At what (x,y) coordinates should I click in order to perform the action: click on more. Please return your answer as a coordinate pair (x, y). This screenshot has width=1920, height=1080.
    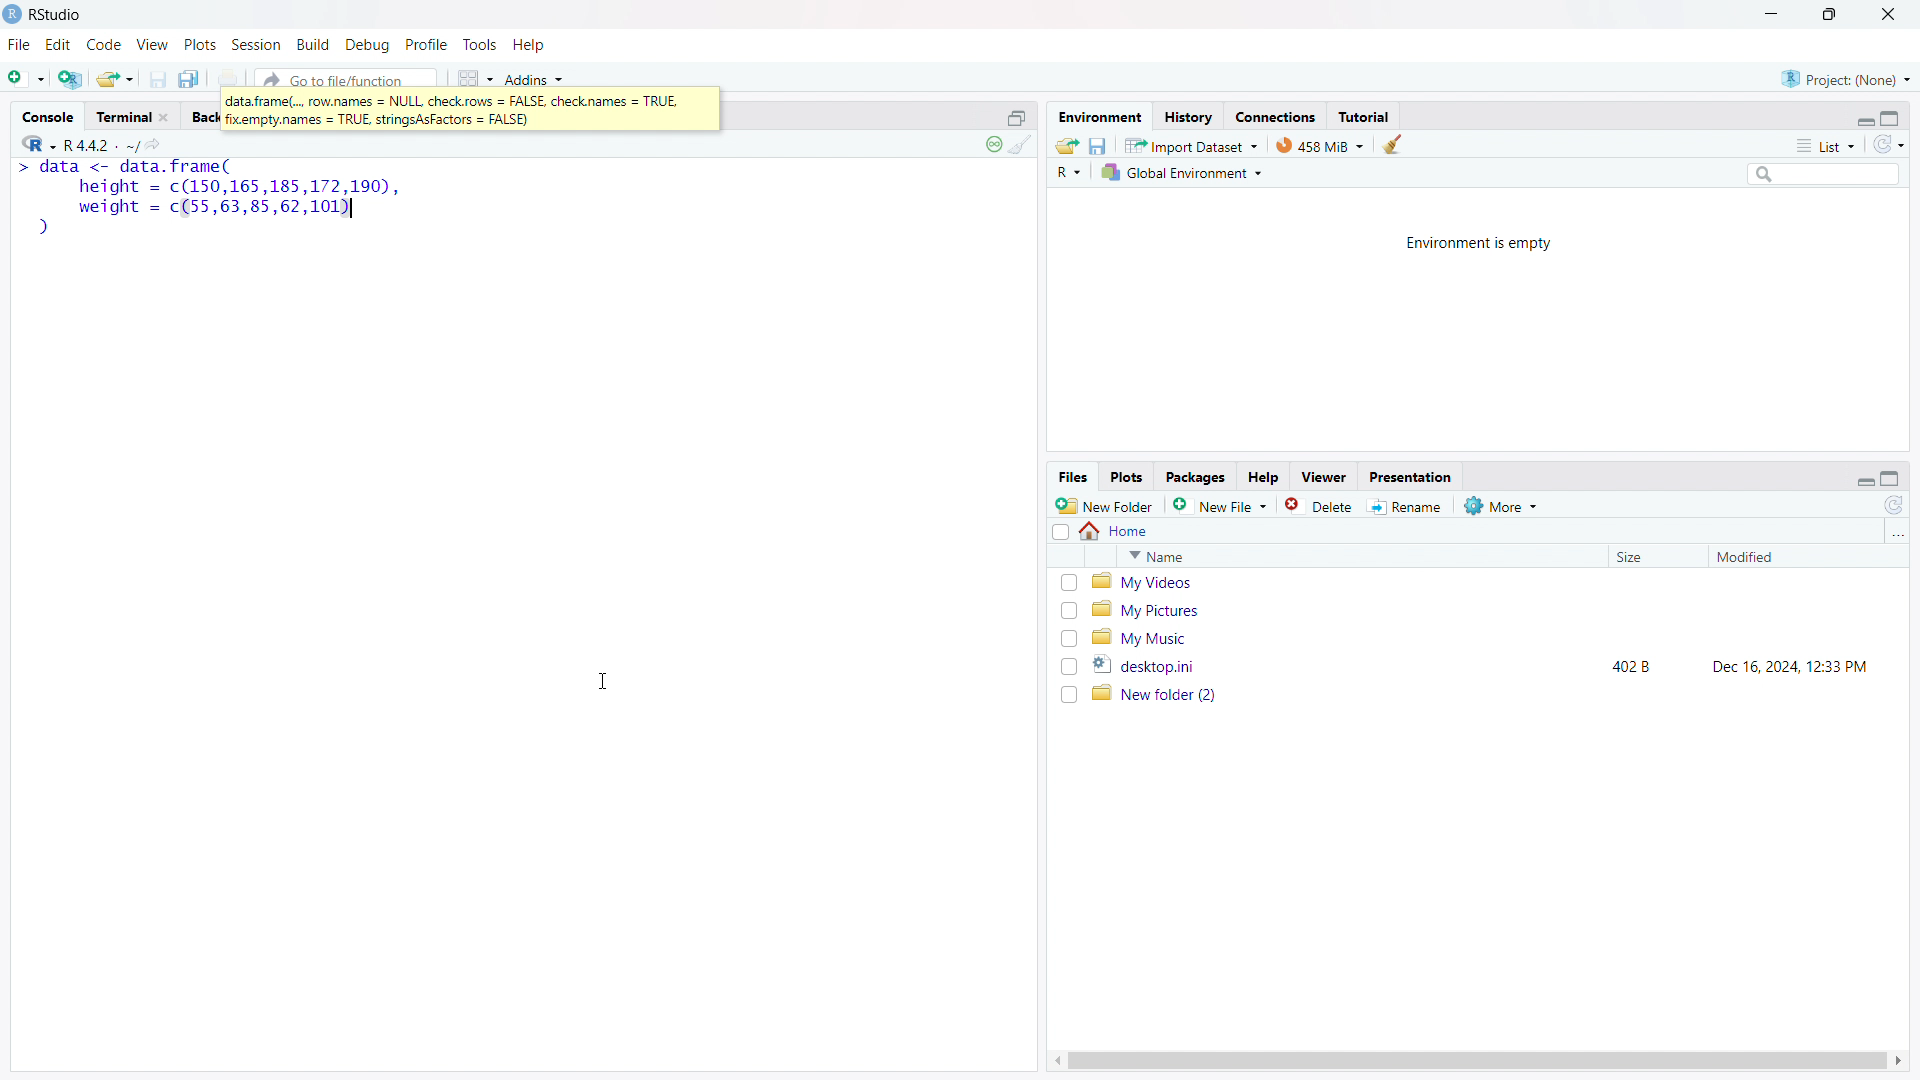
    Looking at the image, I should click on (1503, 505).